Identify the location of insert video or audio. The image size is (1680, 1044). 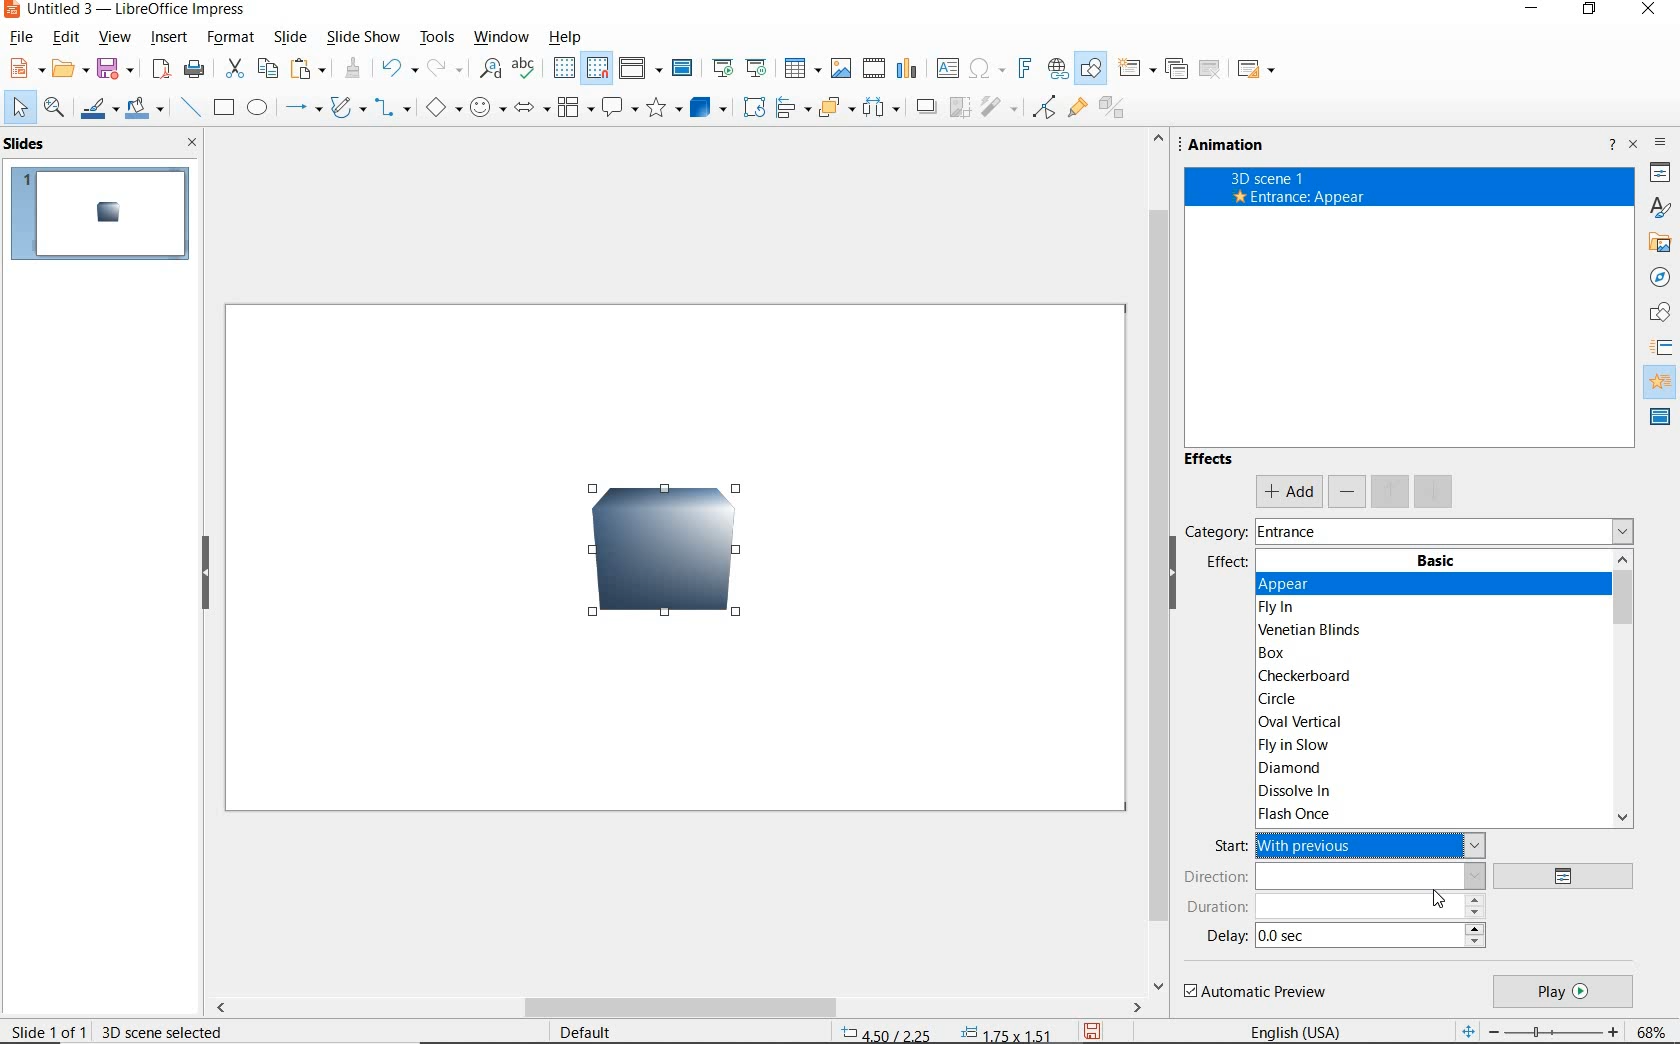
(876, 69).